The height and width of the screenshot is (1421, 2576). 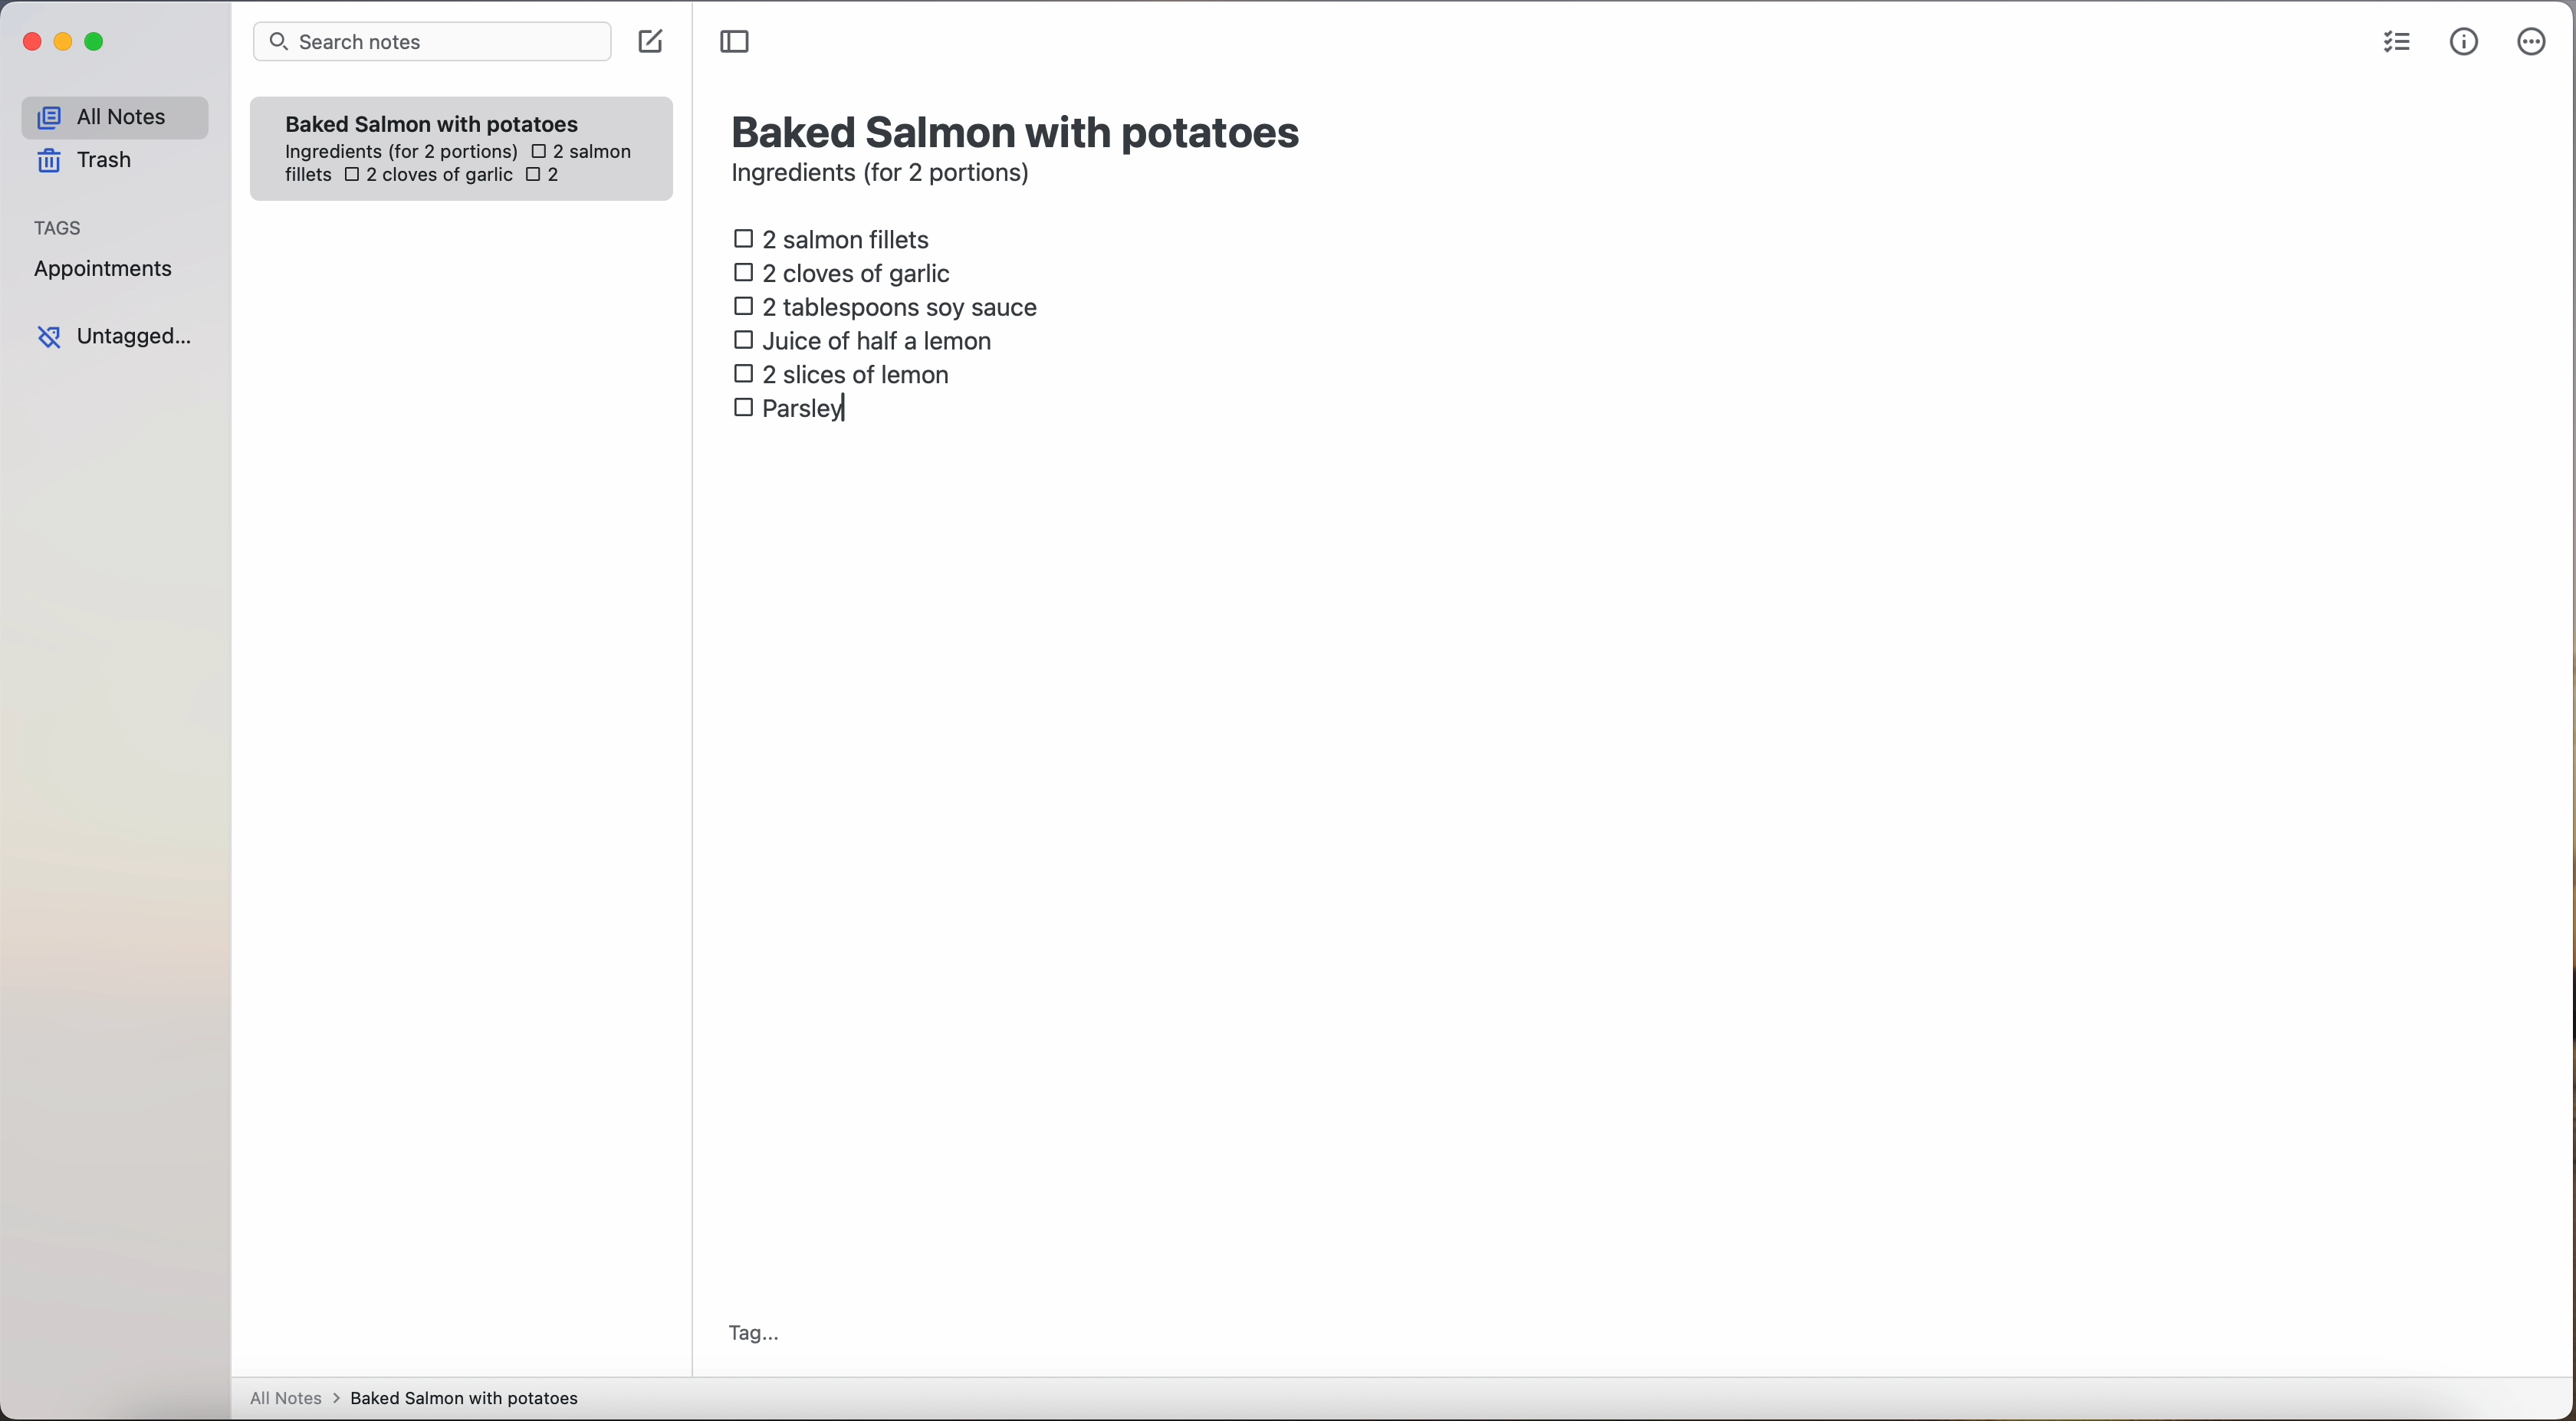 What do you see at coordinates (869, 340) in the screenshot?
I see `juice of half a lemon` at bounding box center [869, 340].